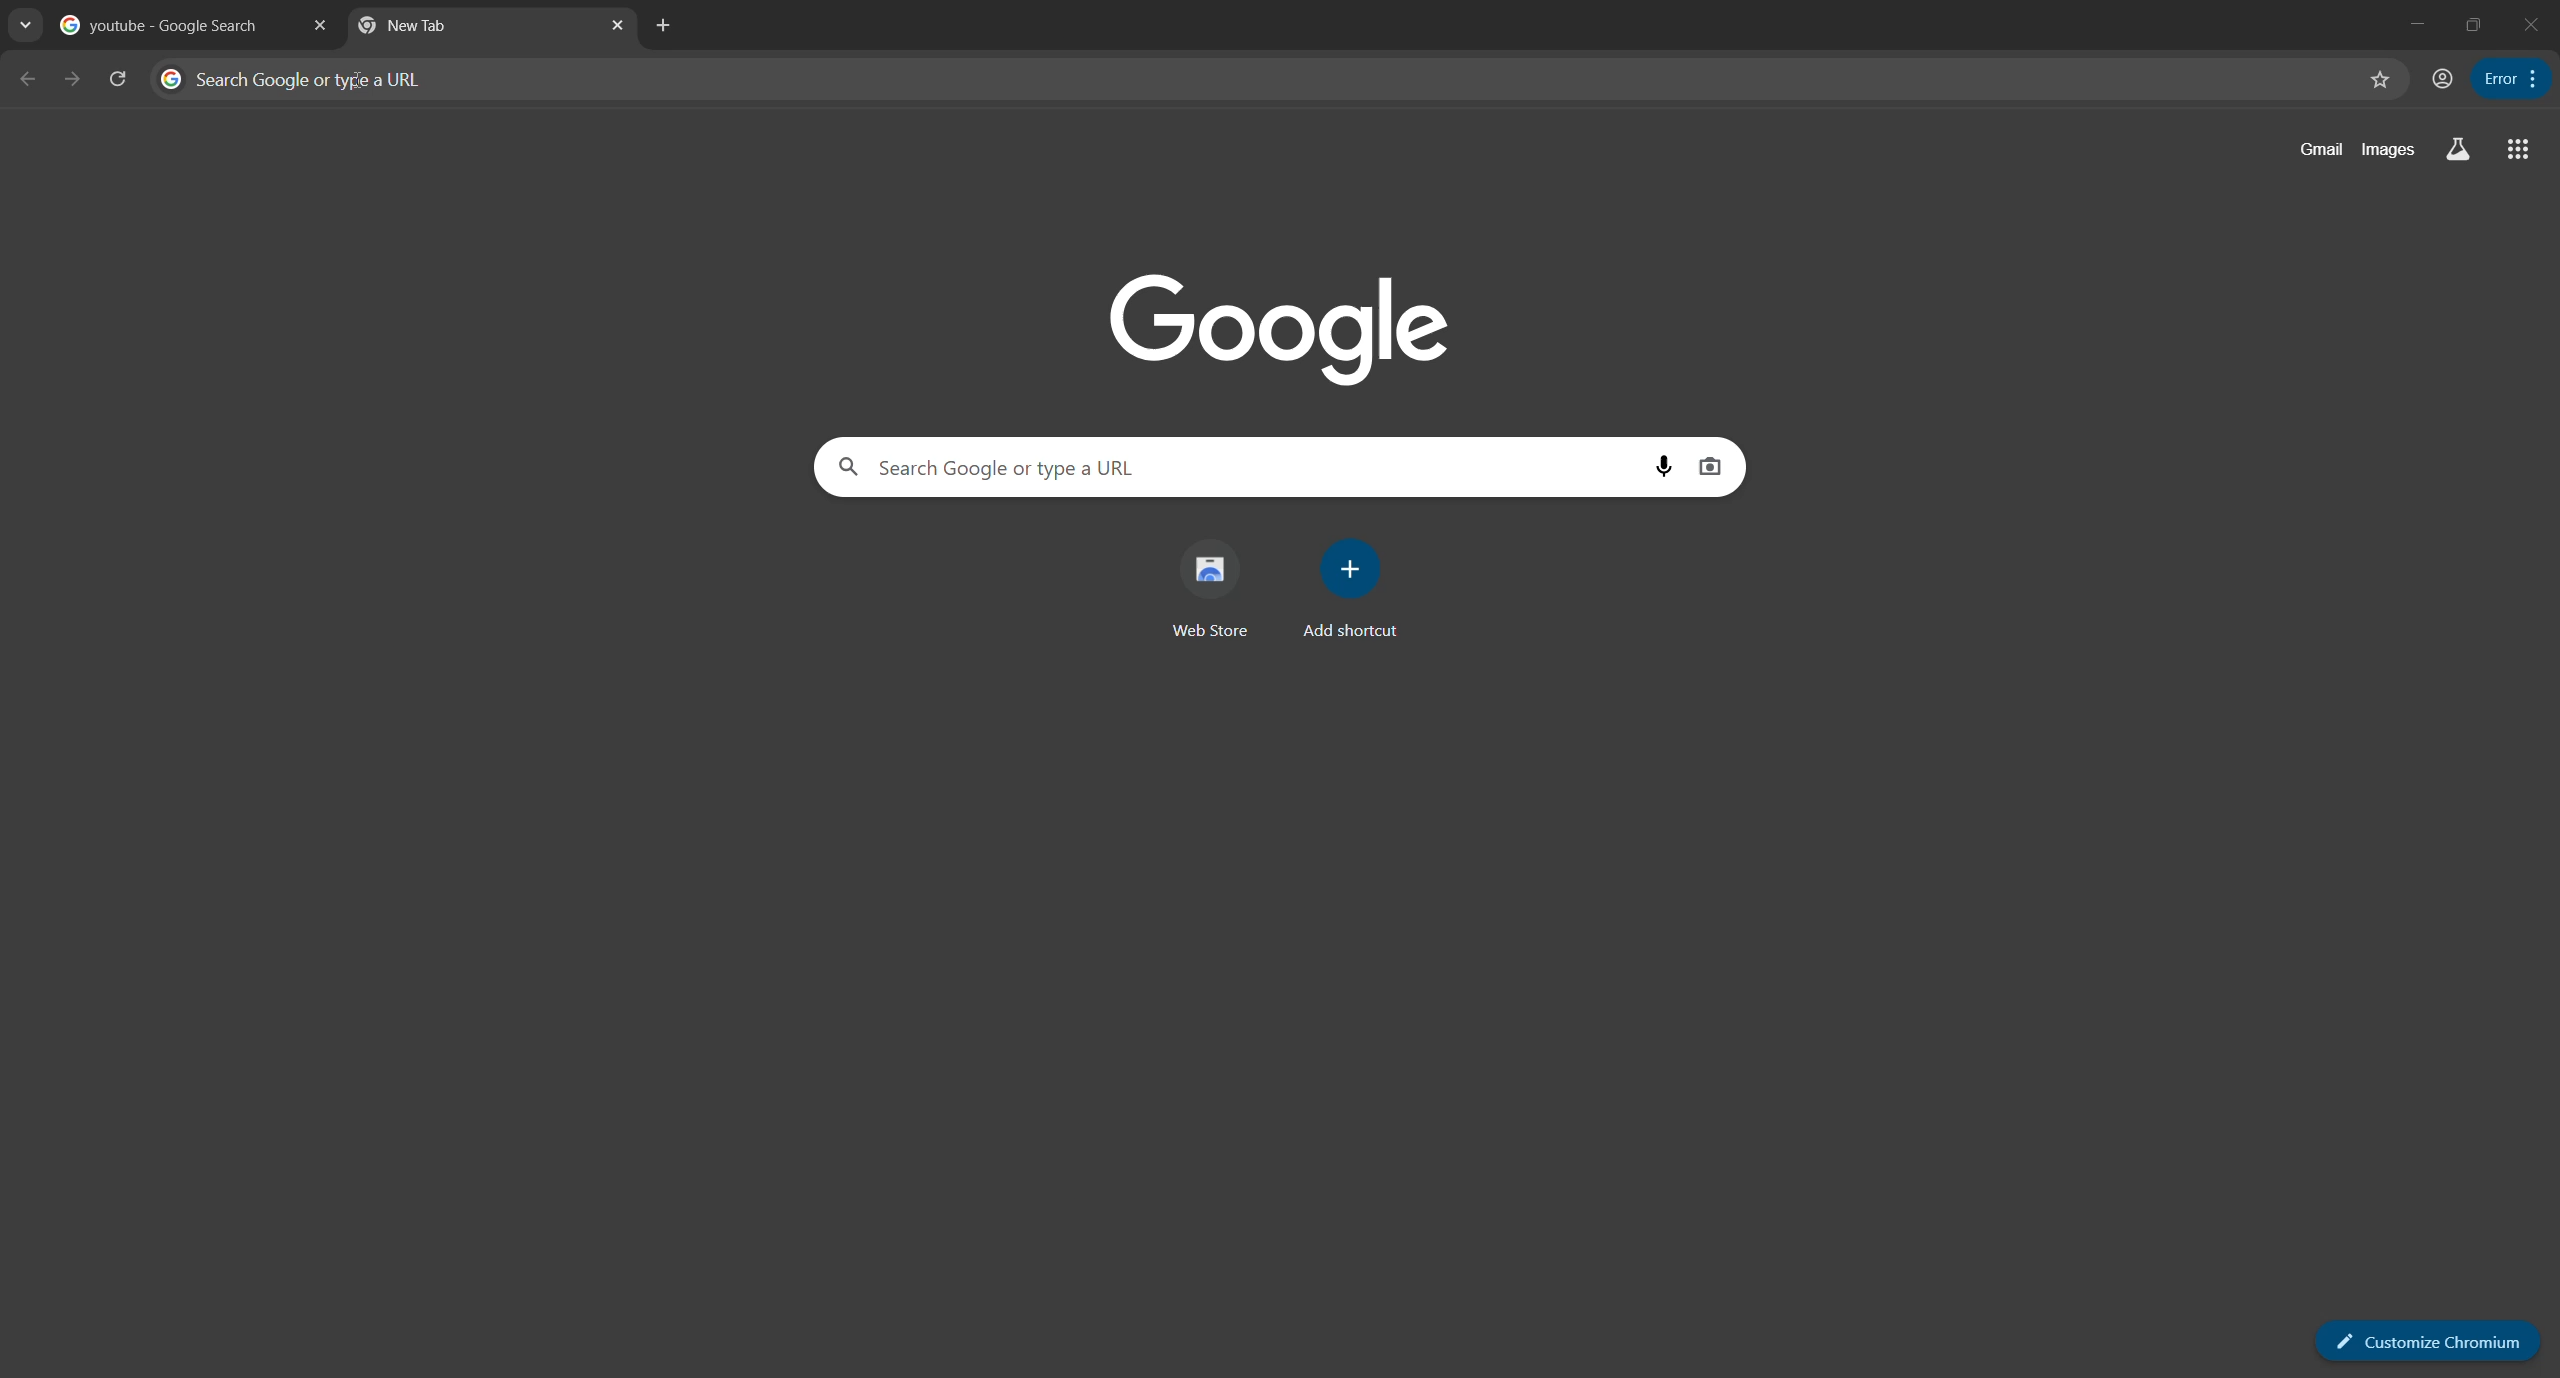  What do you see at coordinates (318, 27) in the screenshot?
I see `close` at bounding box center [318, 27].